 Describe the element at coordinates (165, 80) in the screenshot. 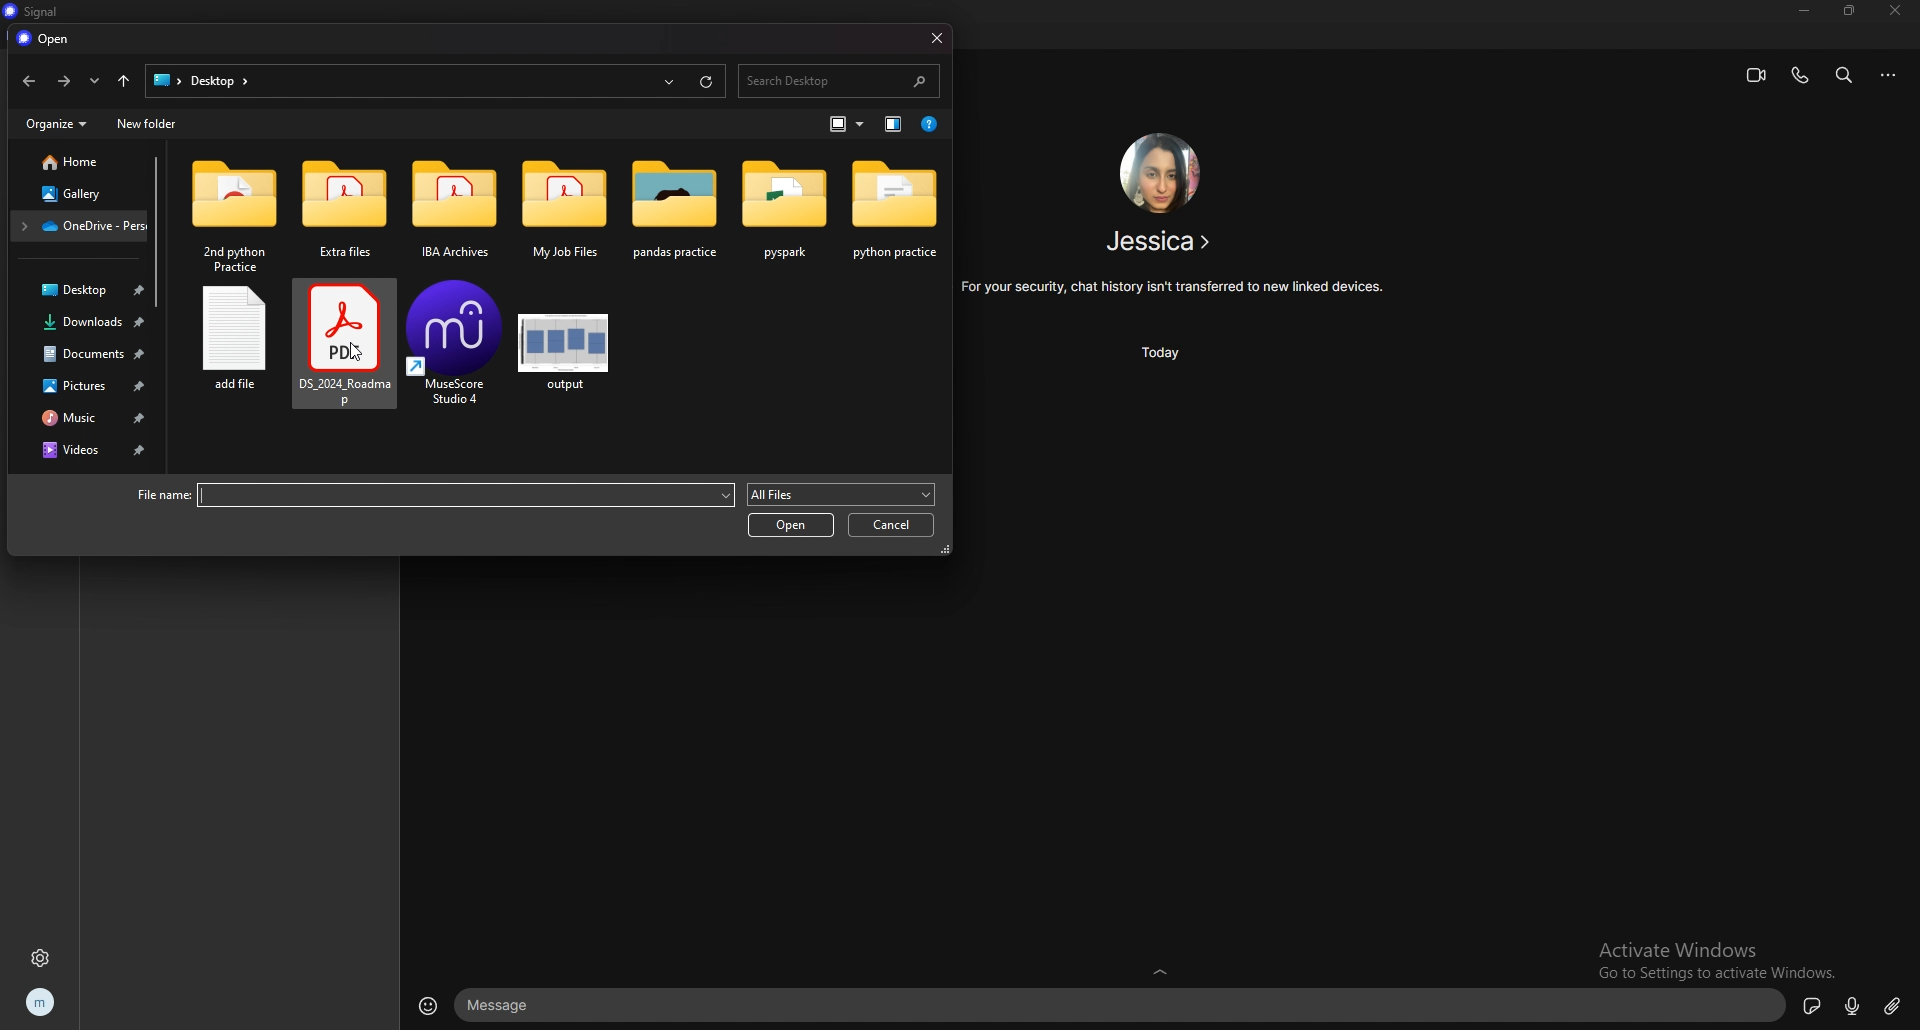

I see `desktop` at that location.